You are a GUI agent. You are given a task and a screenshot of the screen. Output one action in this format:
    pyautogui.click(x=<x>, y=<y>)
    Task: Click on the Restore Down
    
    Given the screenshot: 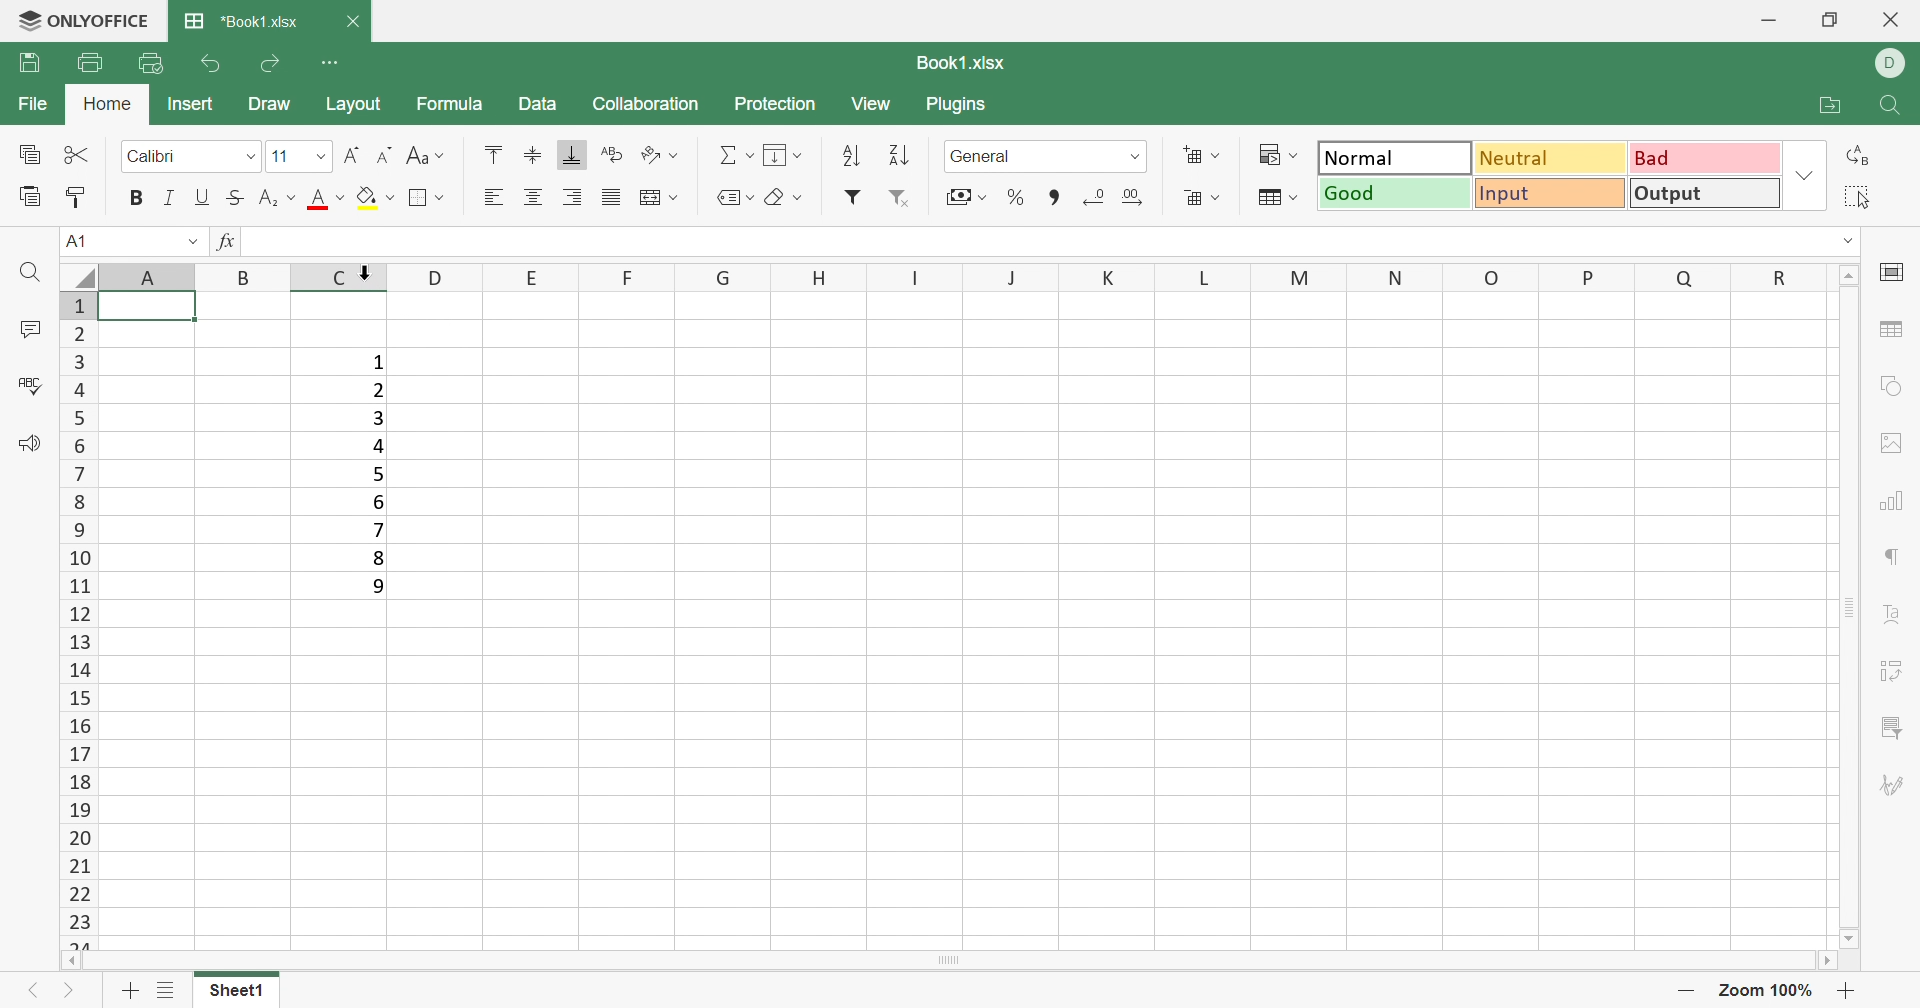 What is the action you would take?
    pyautogui.click(x=1829, y=22)
    